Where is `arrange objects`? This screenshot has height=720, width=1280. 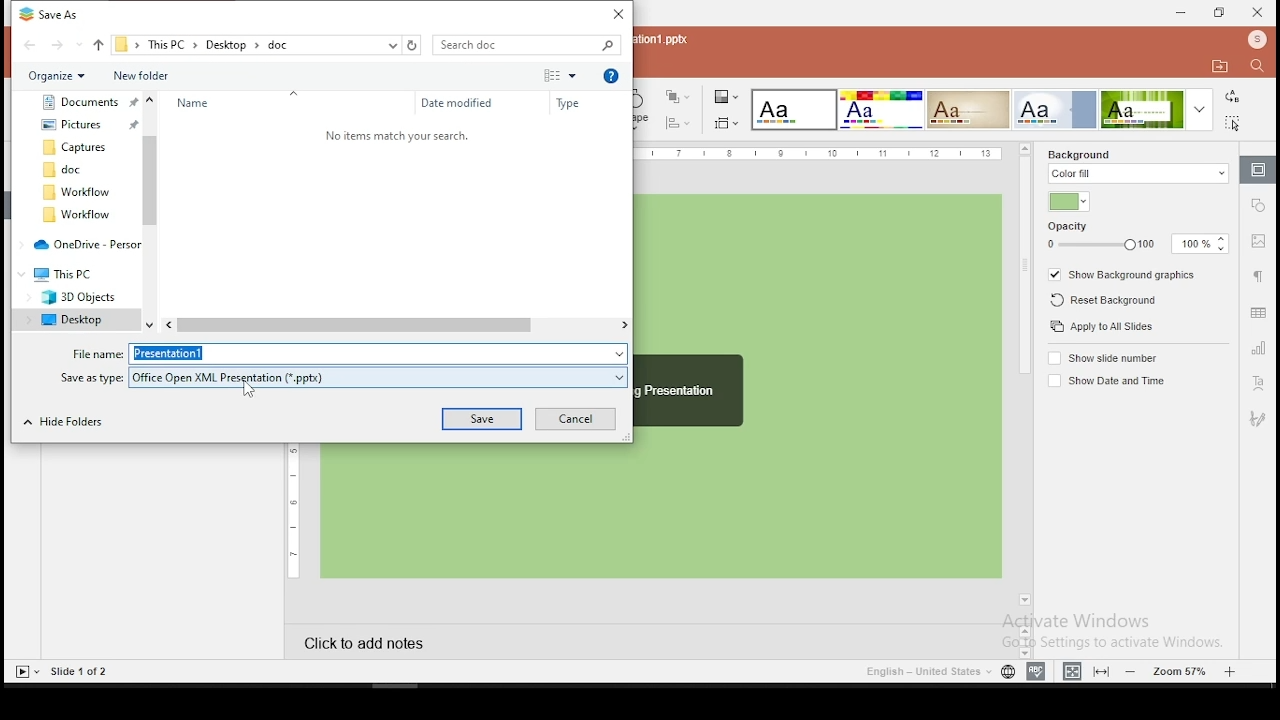 arrange objects is located at coordinates (678, 96).